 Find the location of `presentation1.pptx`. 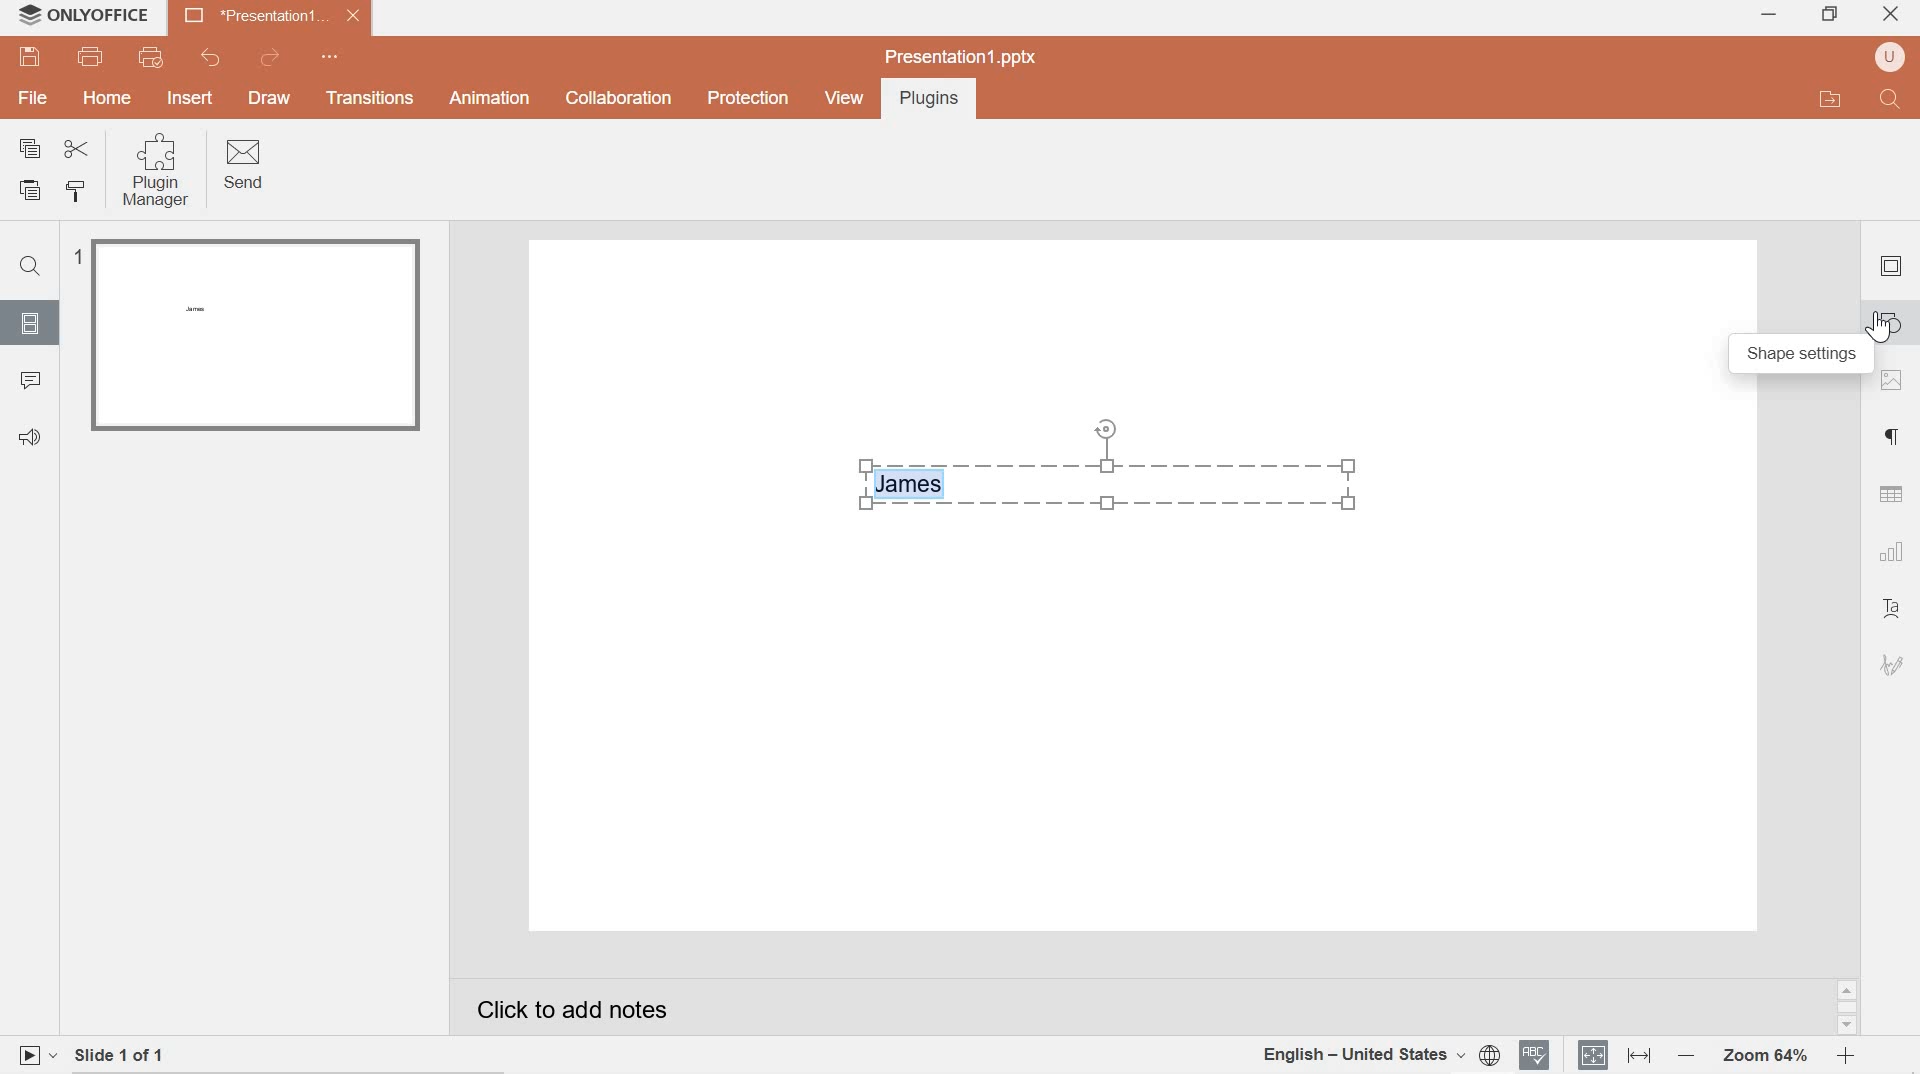

presentation1.pptx is located at coordinates (960, 55).